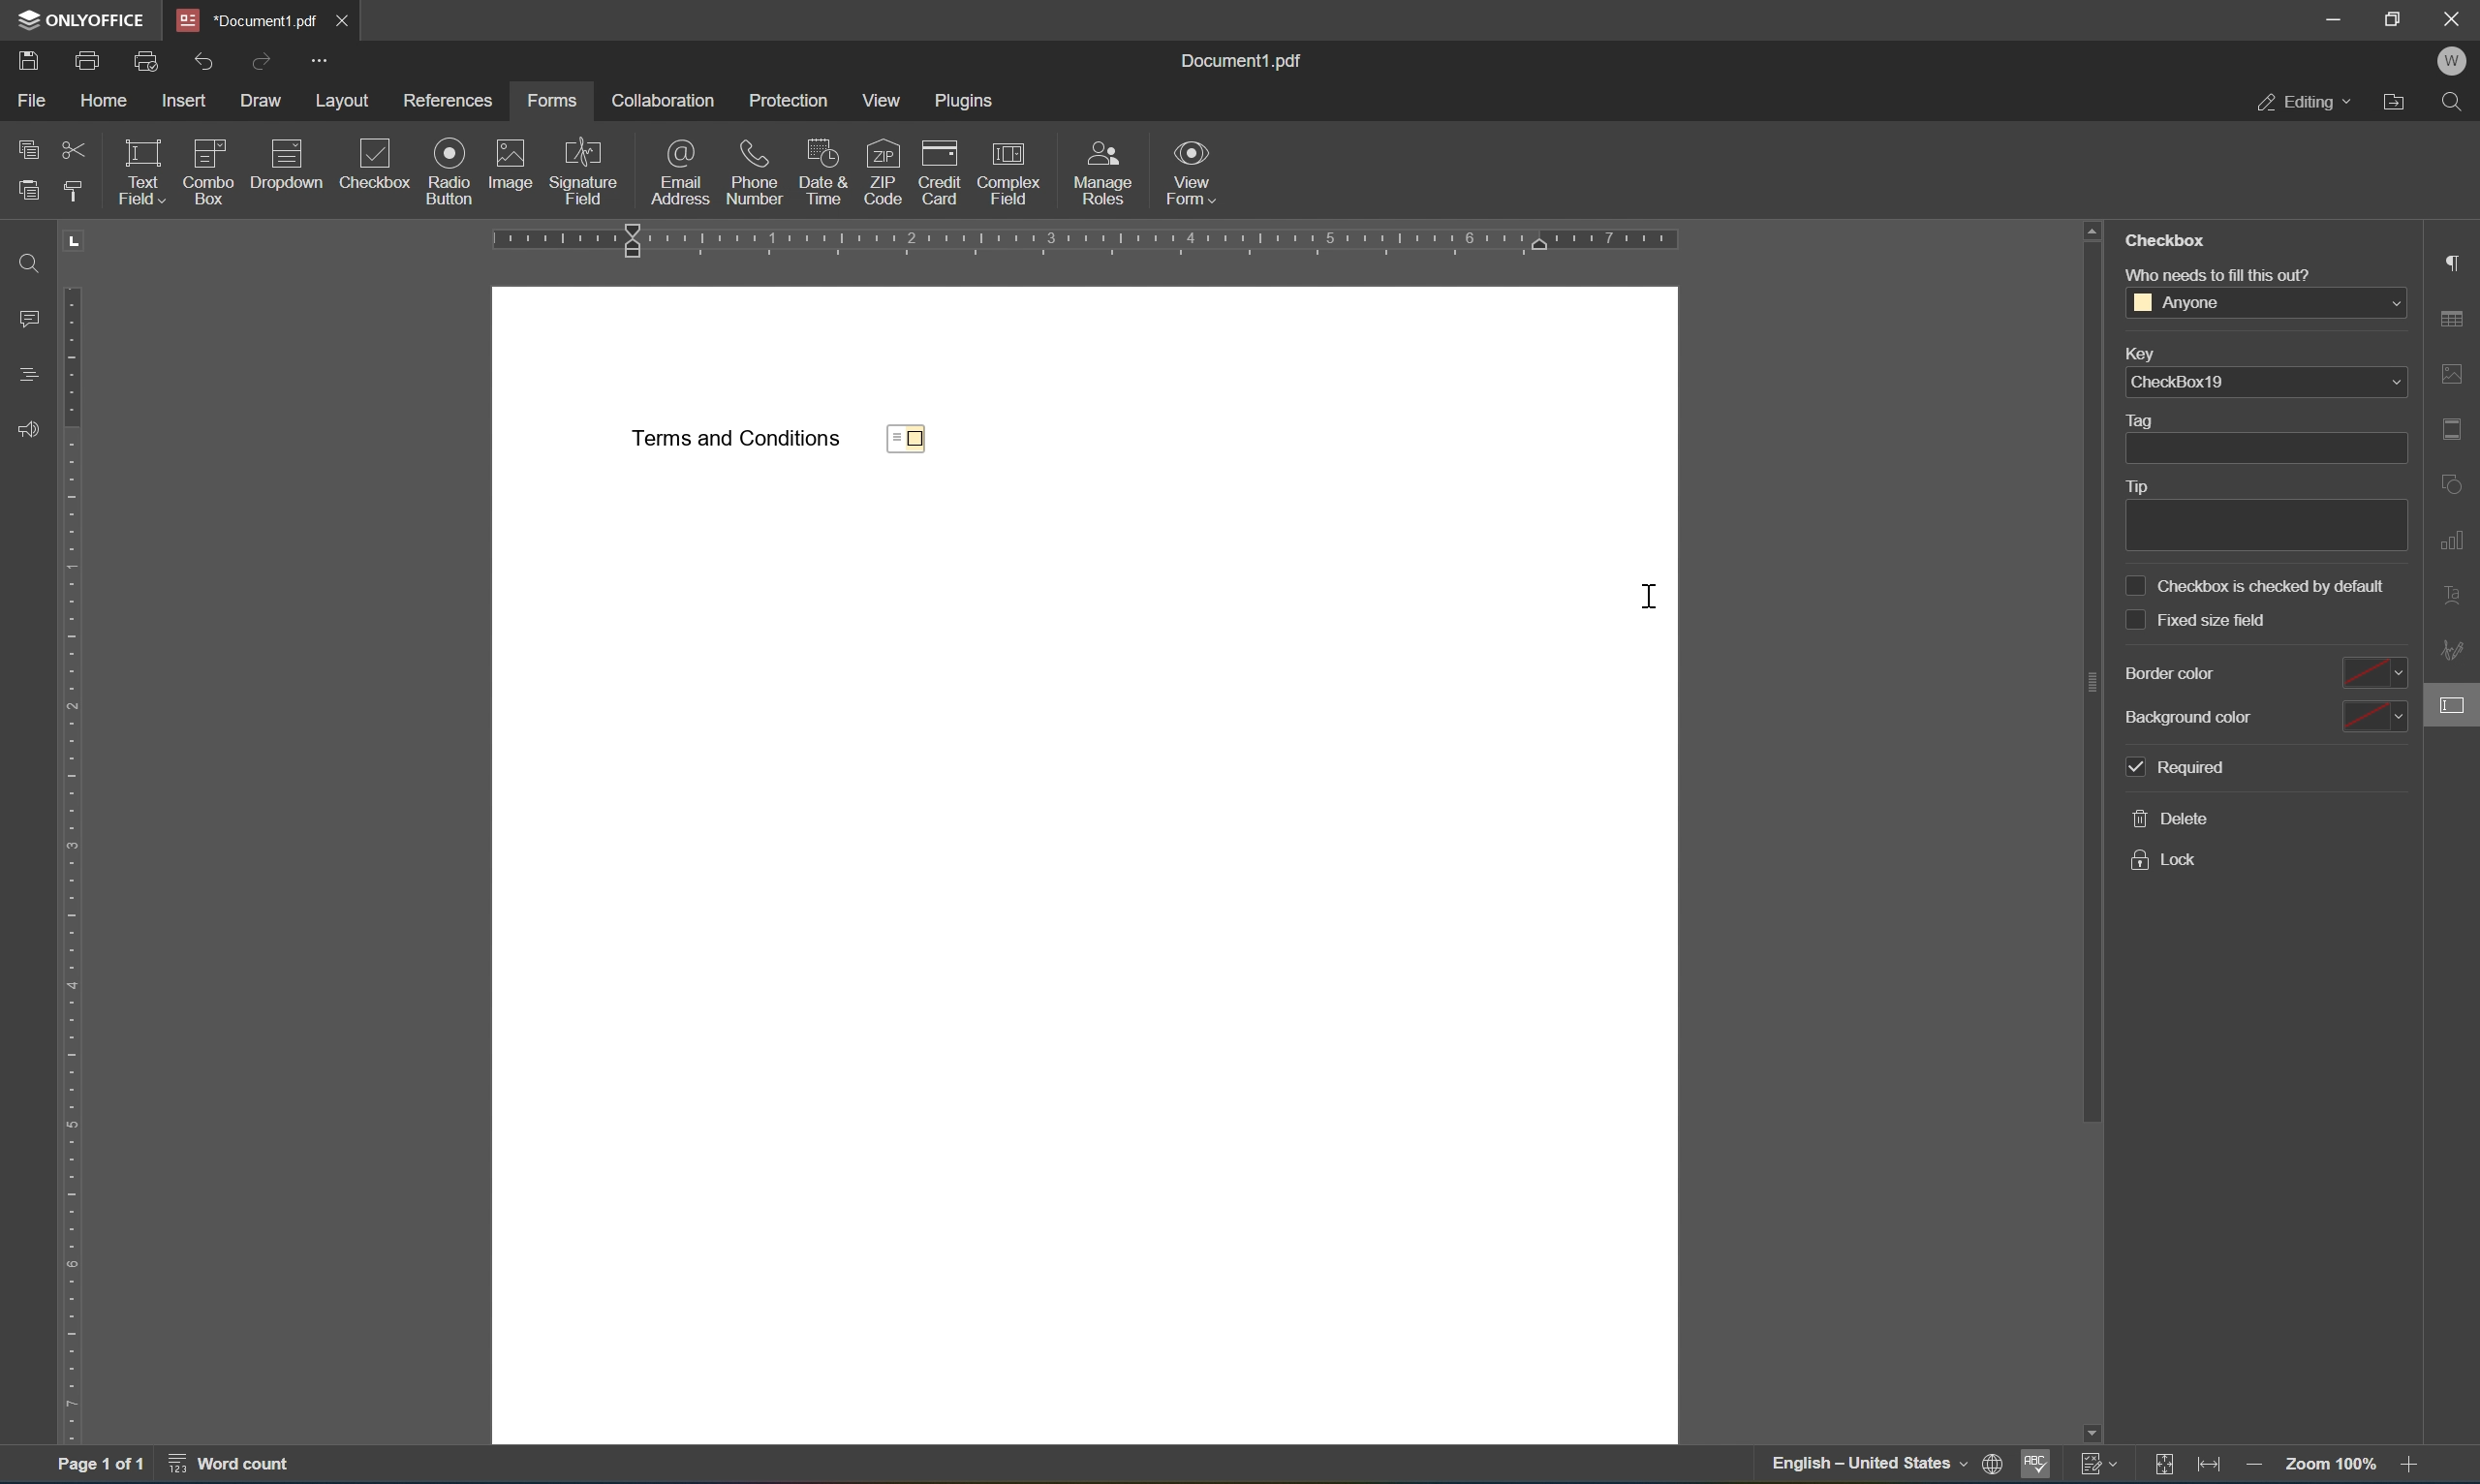 The image size is (2480, 1484). What do you see at coordinates (824, 171) in the screenshot?
I see `date and time` at bounding box center [824, 171].